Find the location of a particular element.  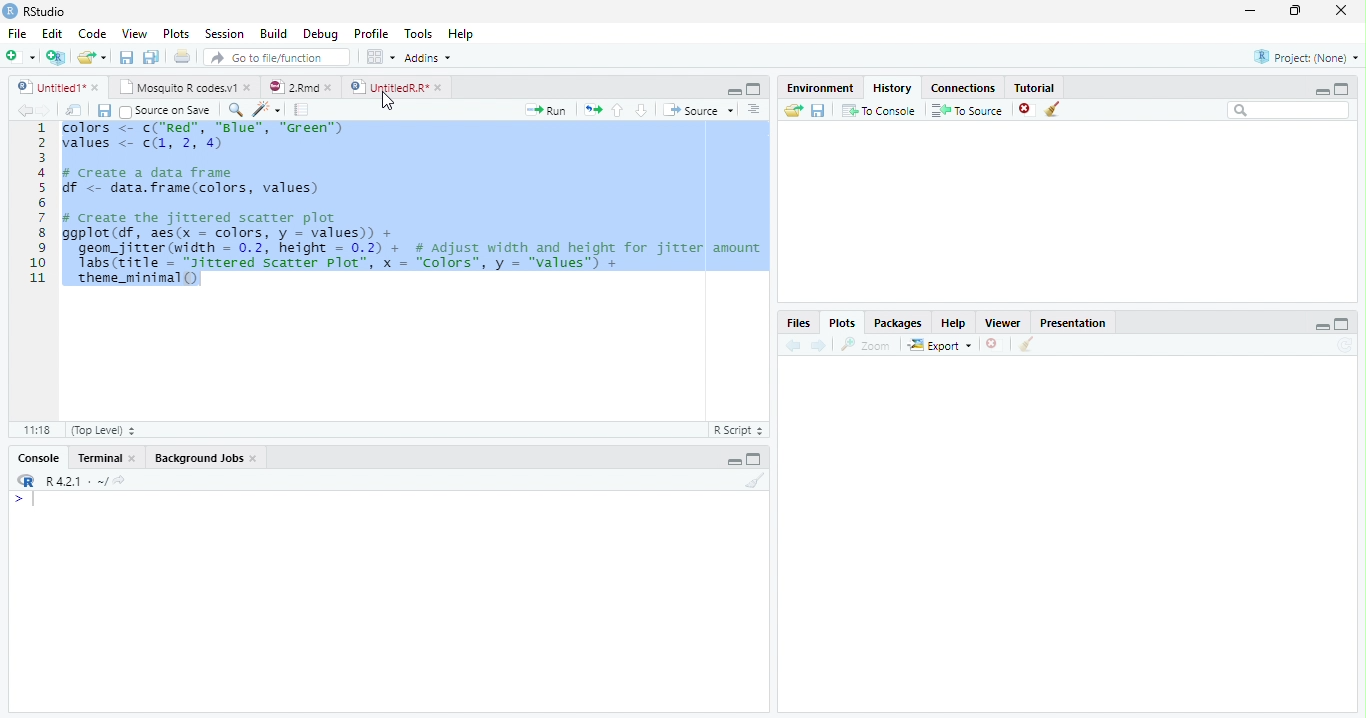

Maximize is located at coordinates (1342, 324).